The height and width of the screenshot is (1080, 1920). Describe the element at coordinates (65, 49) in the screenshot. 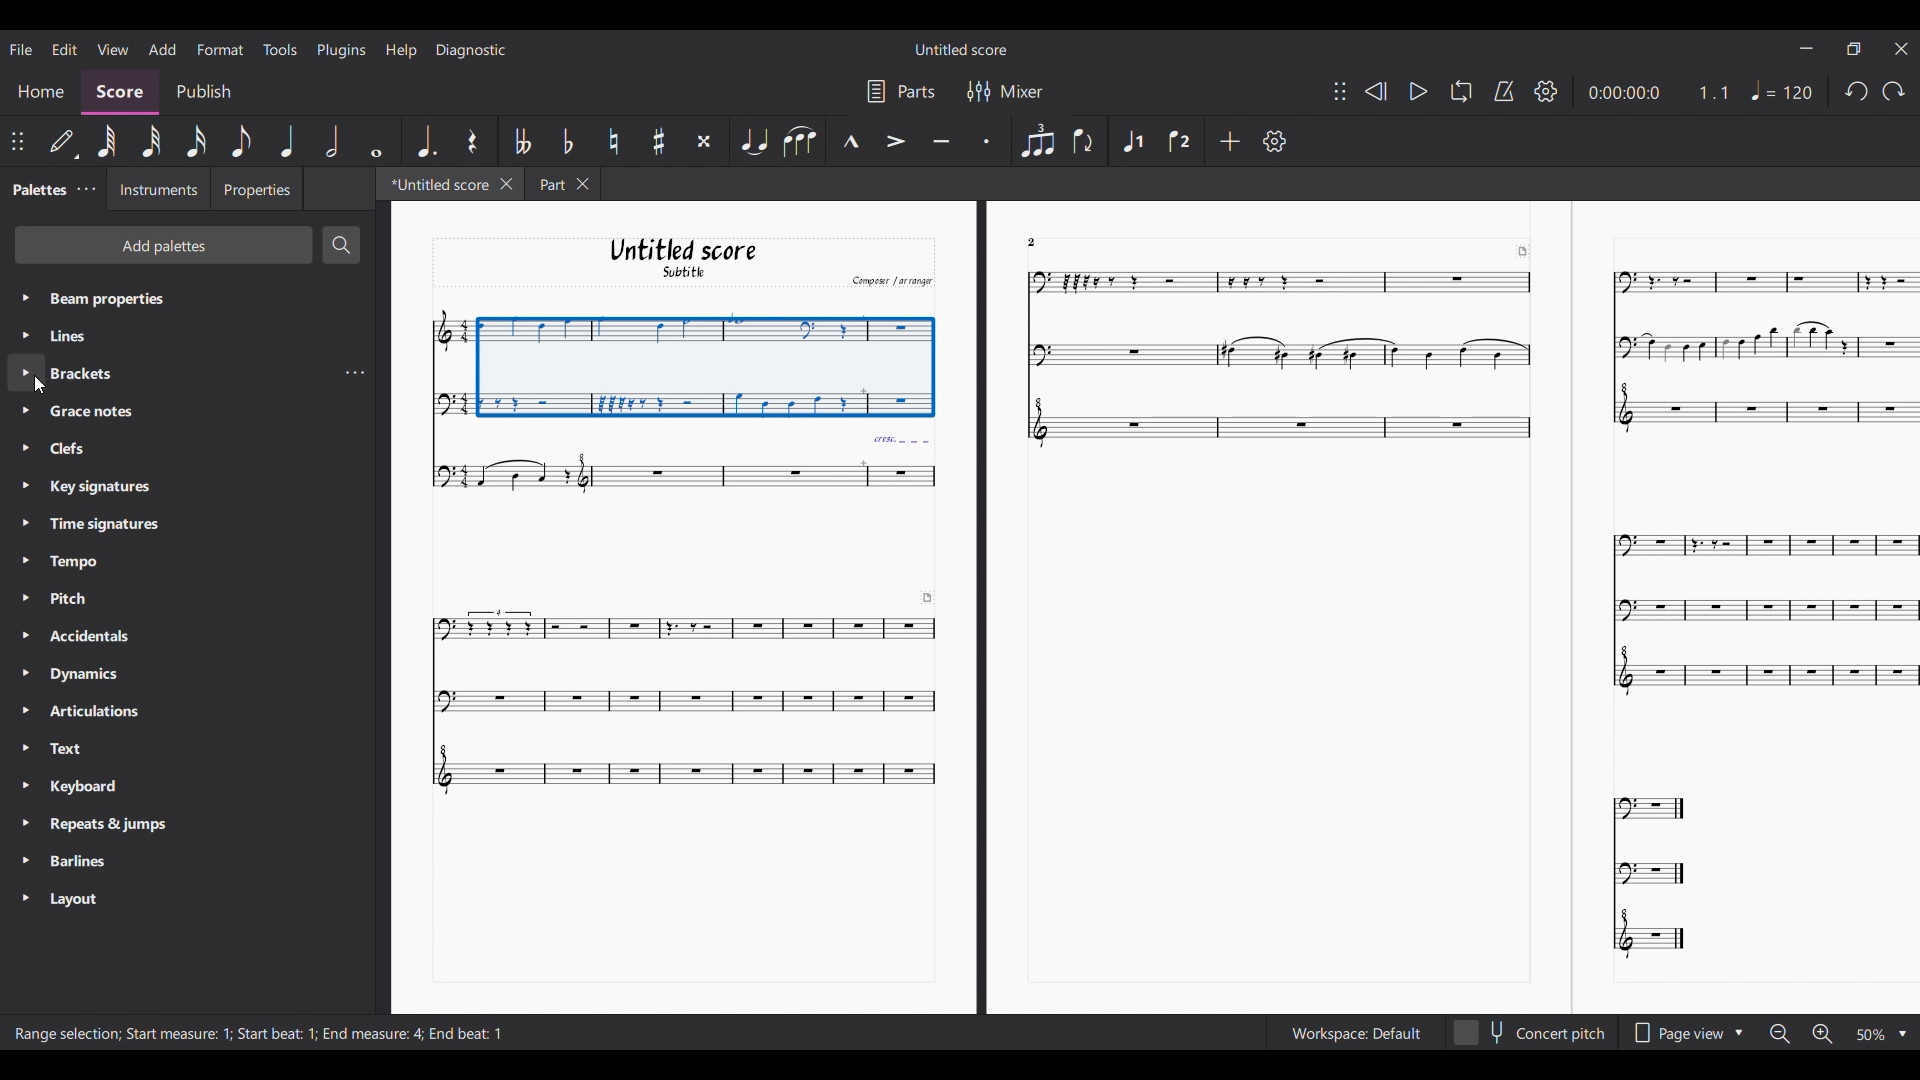

I see `Edit` at that location.